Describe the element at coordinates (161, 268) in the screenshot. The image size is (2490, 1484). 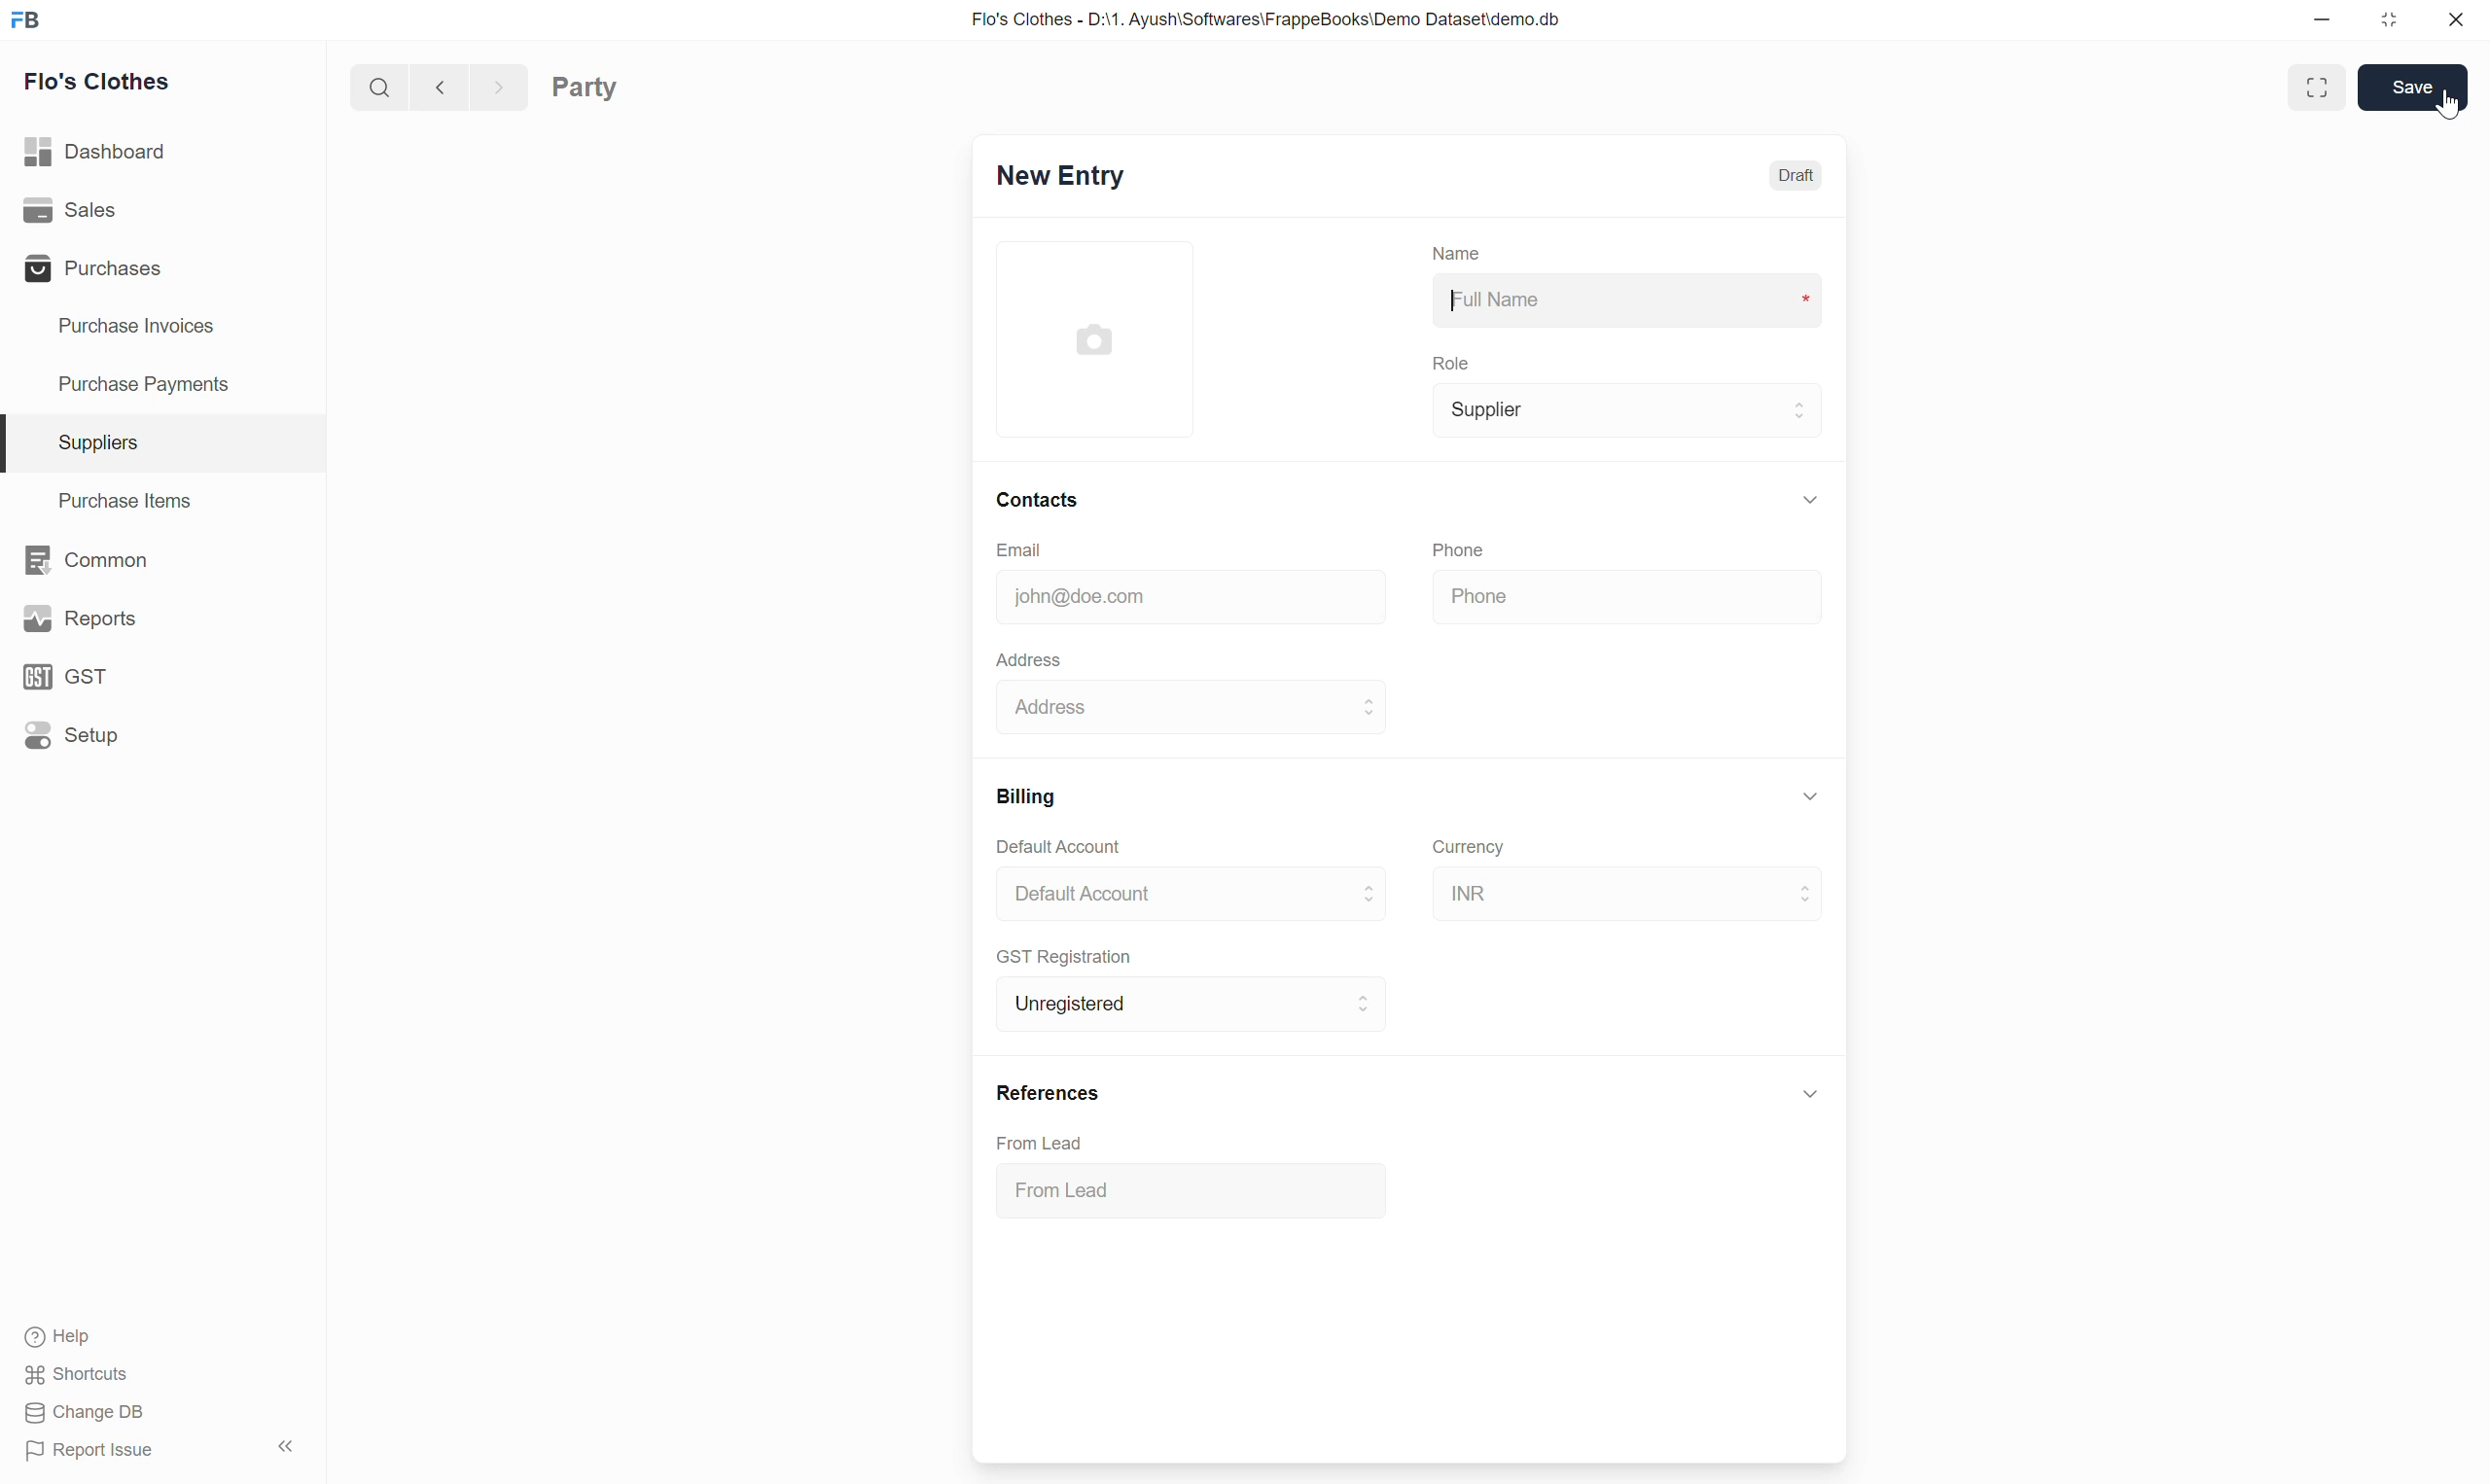
I see `Purchases` at that location.